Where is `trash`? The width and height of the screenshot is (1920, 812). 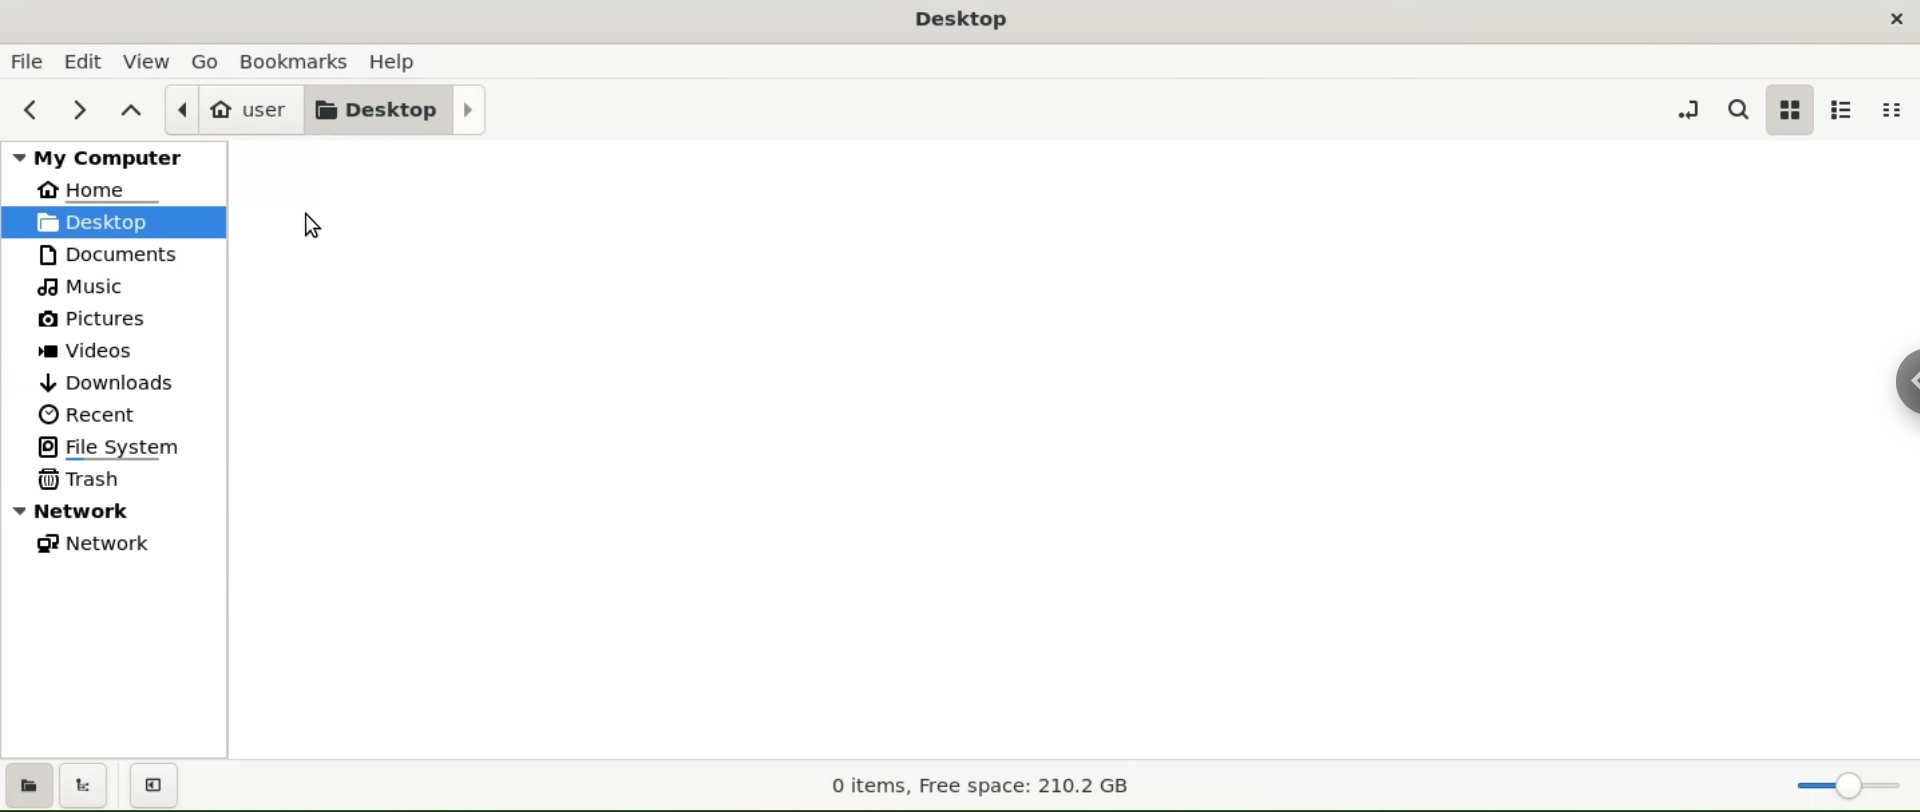
trash is located at coordinates (112, 482).